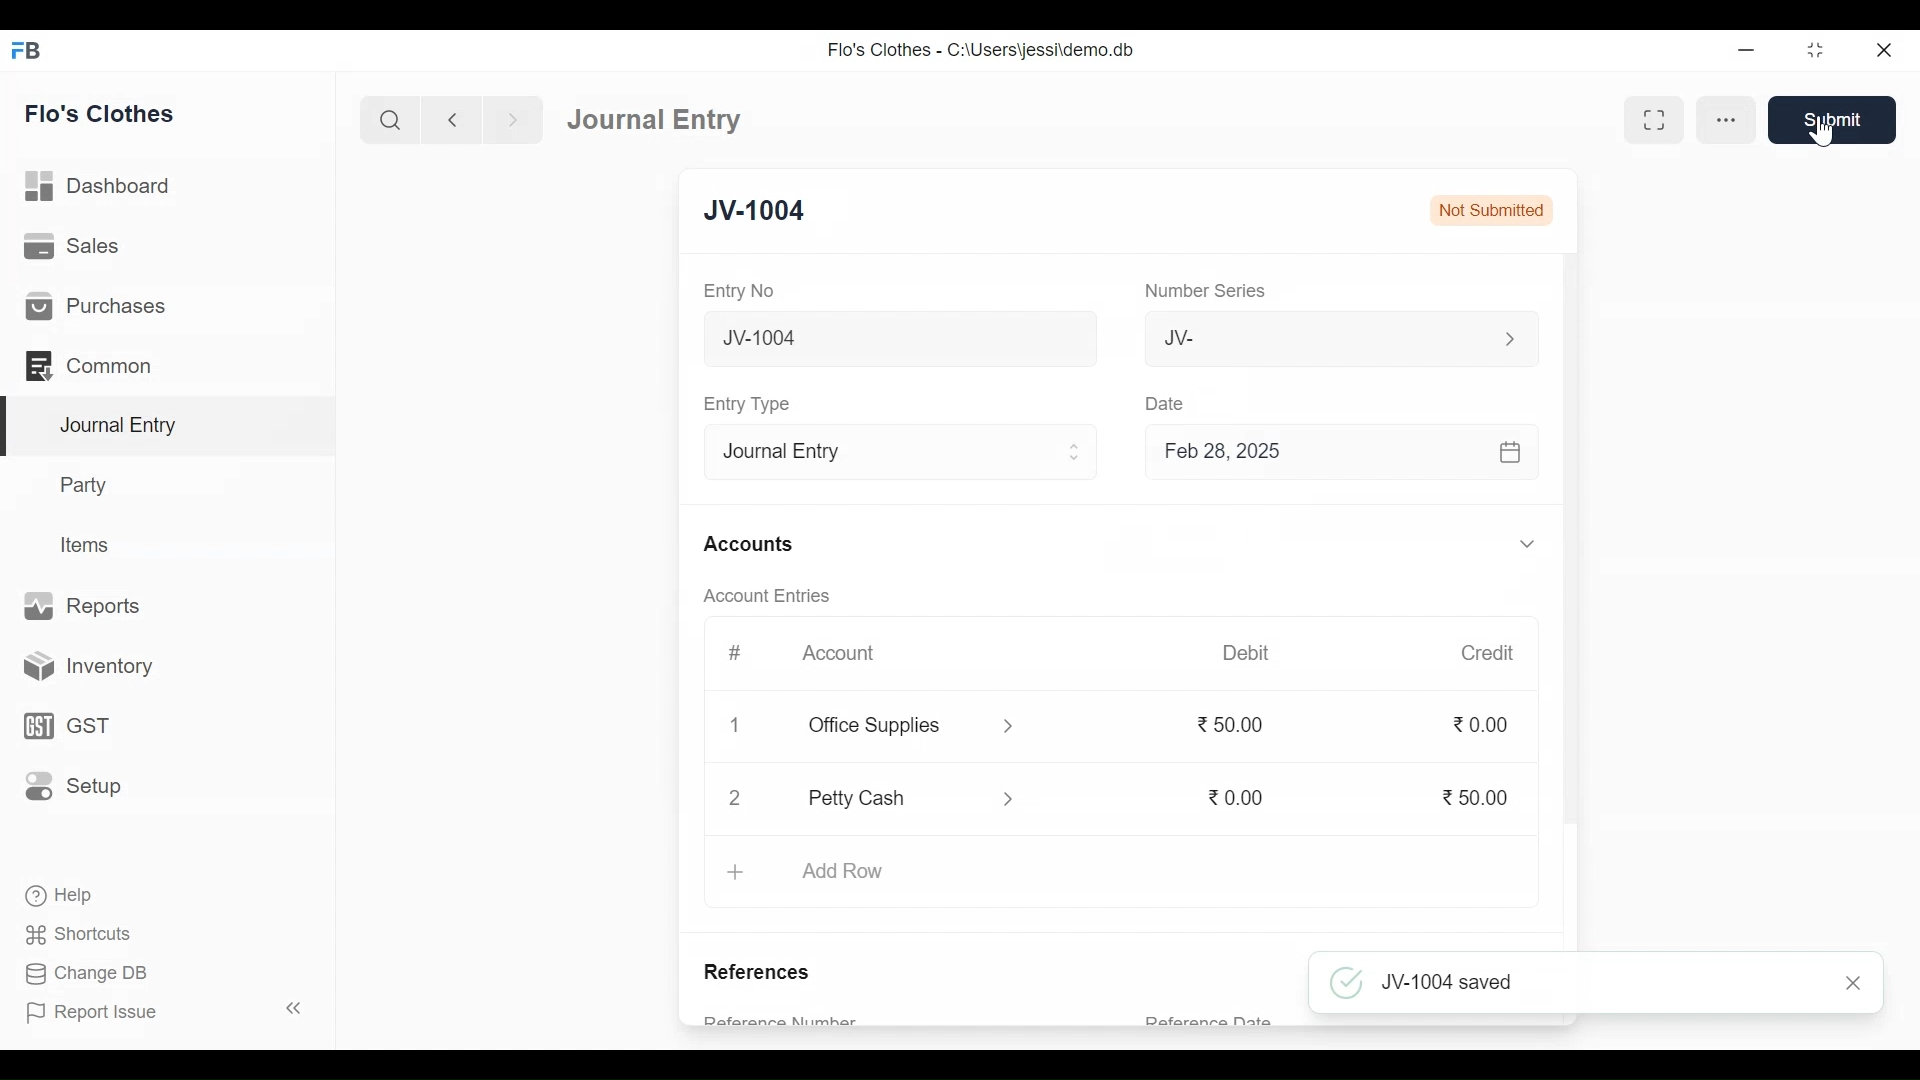  Describe the element at coordinates (1657, 119) in the screenshot. I see `Toggle form and full width` at that location.